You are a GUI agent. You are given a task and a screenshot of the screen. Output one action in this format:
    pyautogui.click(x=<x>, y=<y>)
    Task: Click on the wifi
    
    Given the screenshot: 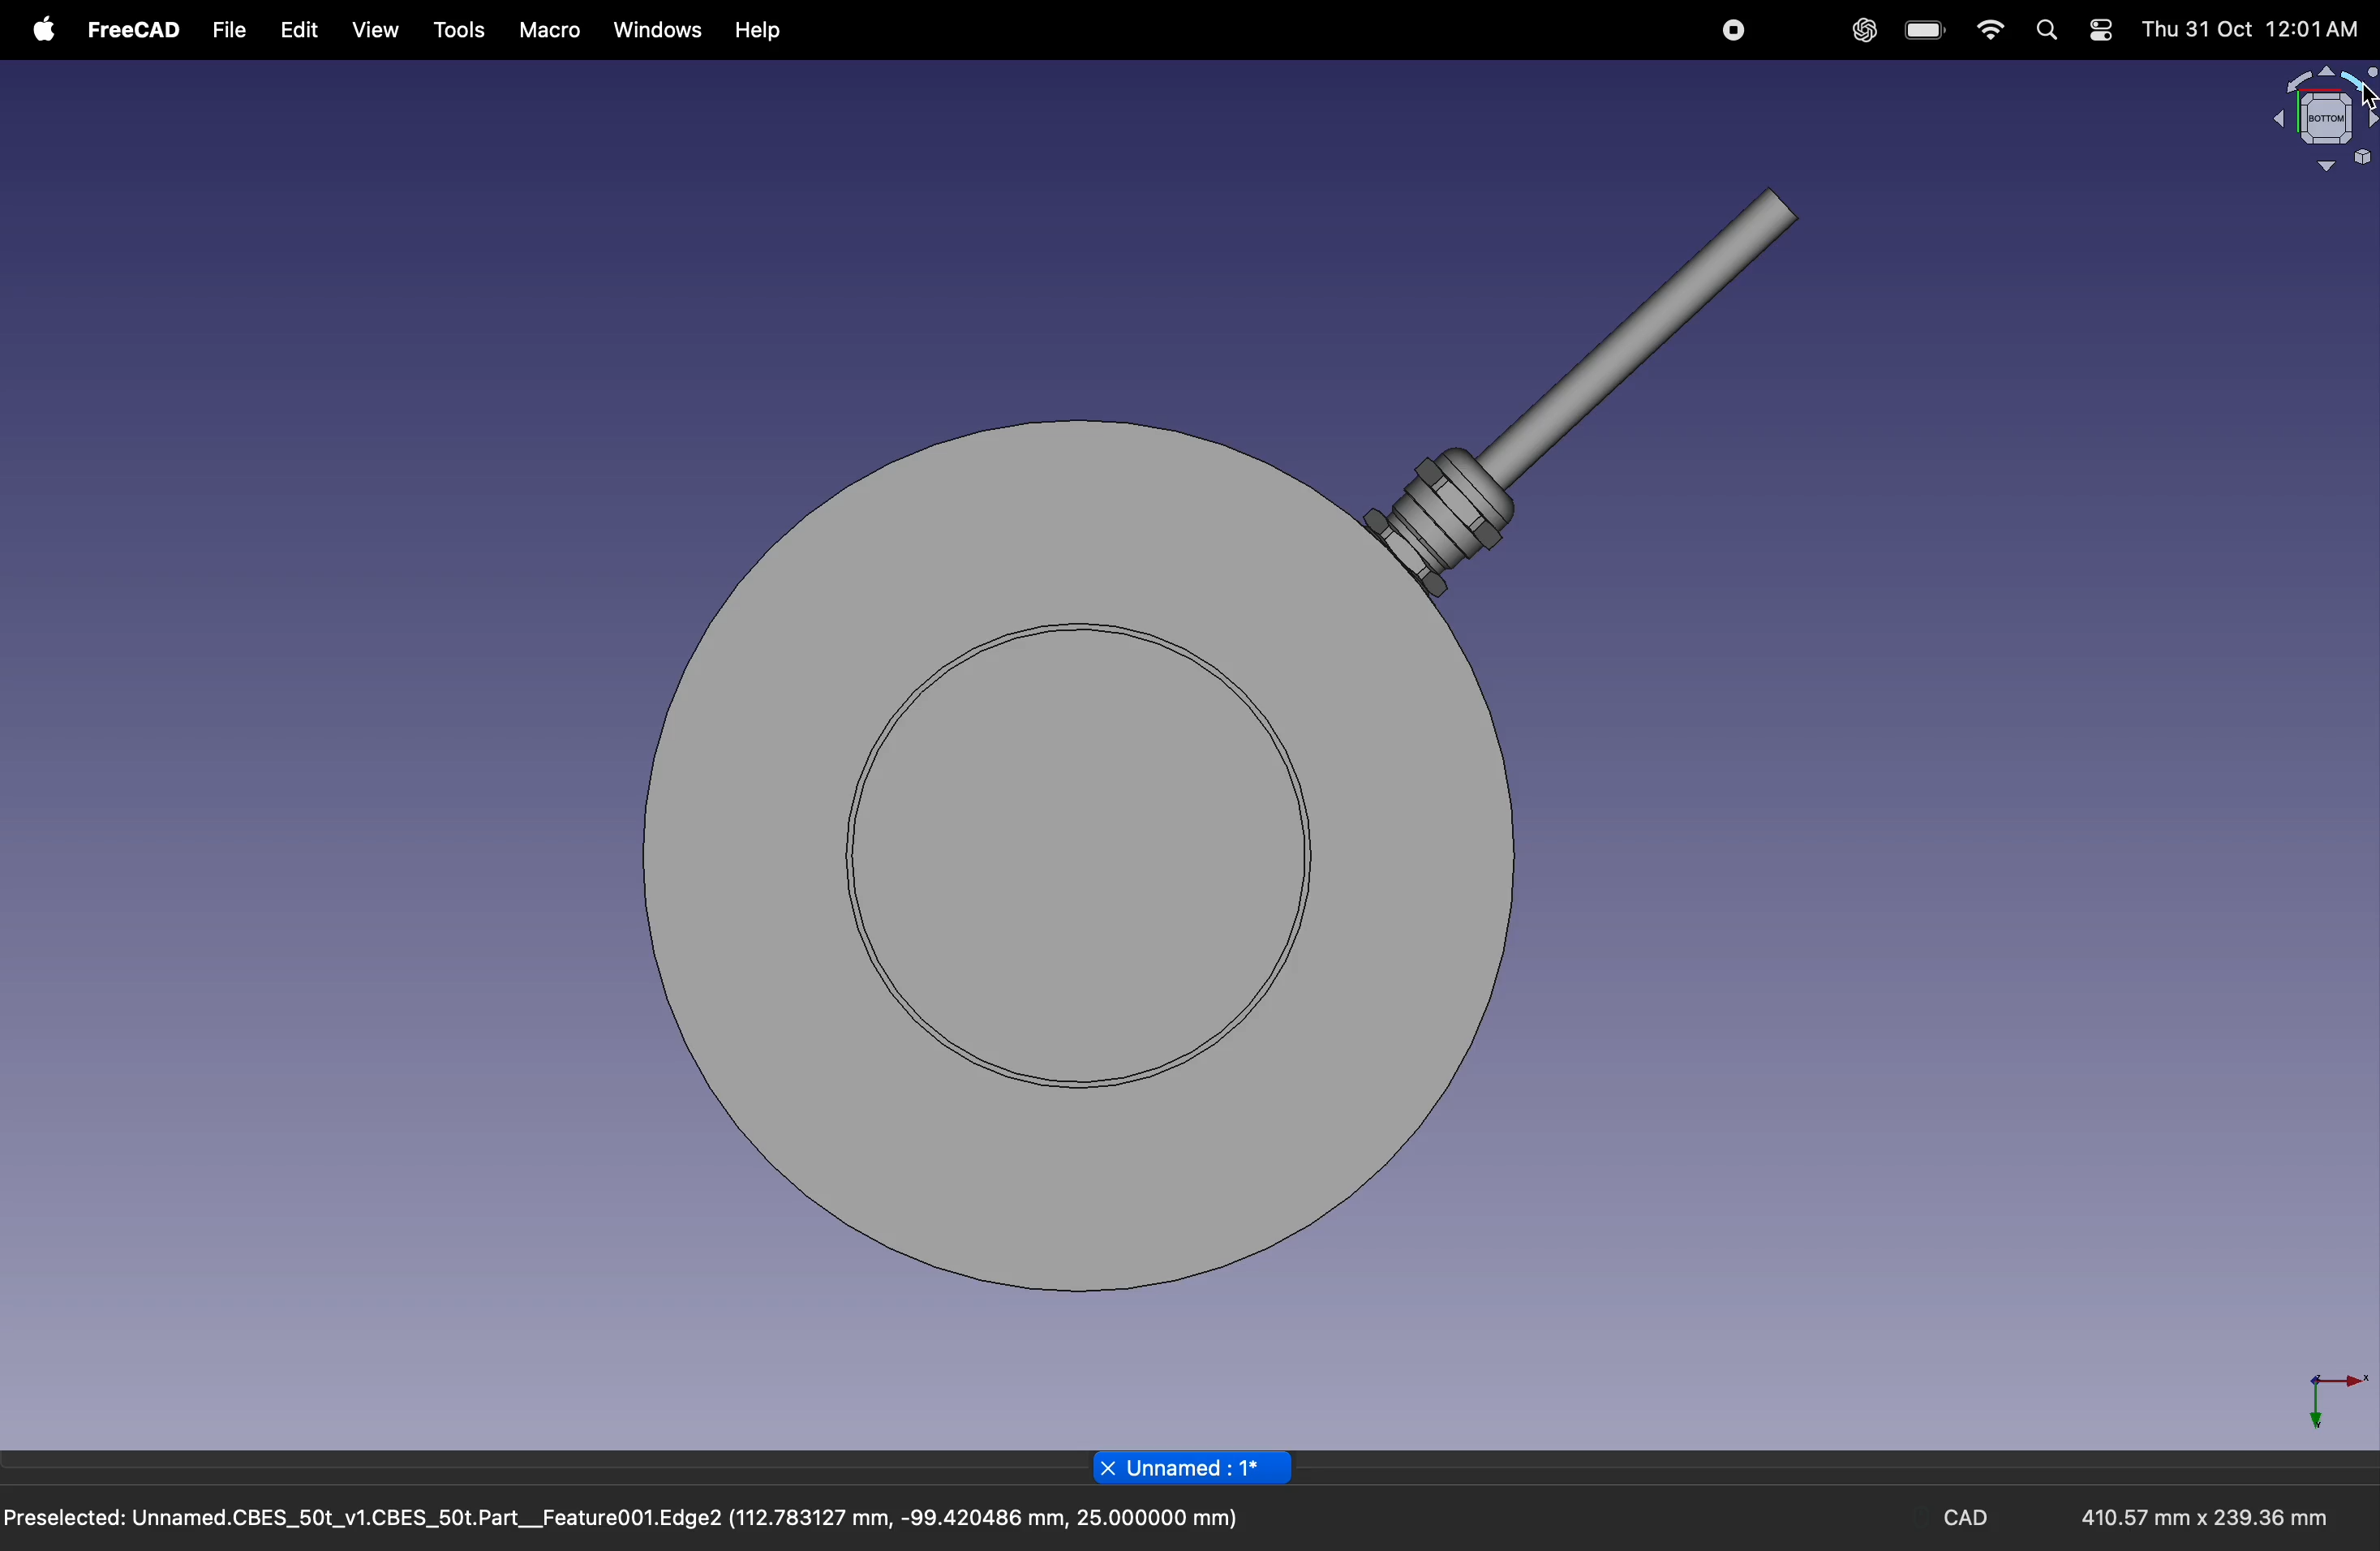 What is the action you would take?
    pyautogui.click(x=1989, y=31)
    